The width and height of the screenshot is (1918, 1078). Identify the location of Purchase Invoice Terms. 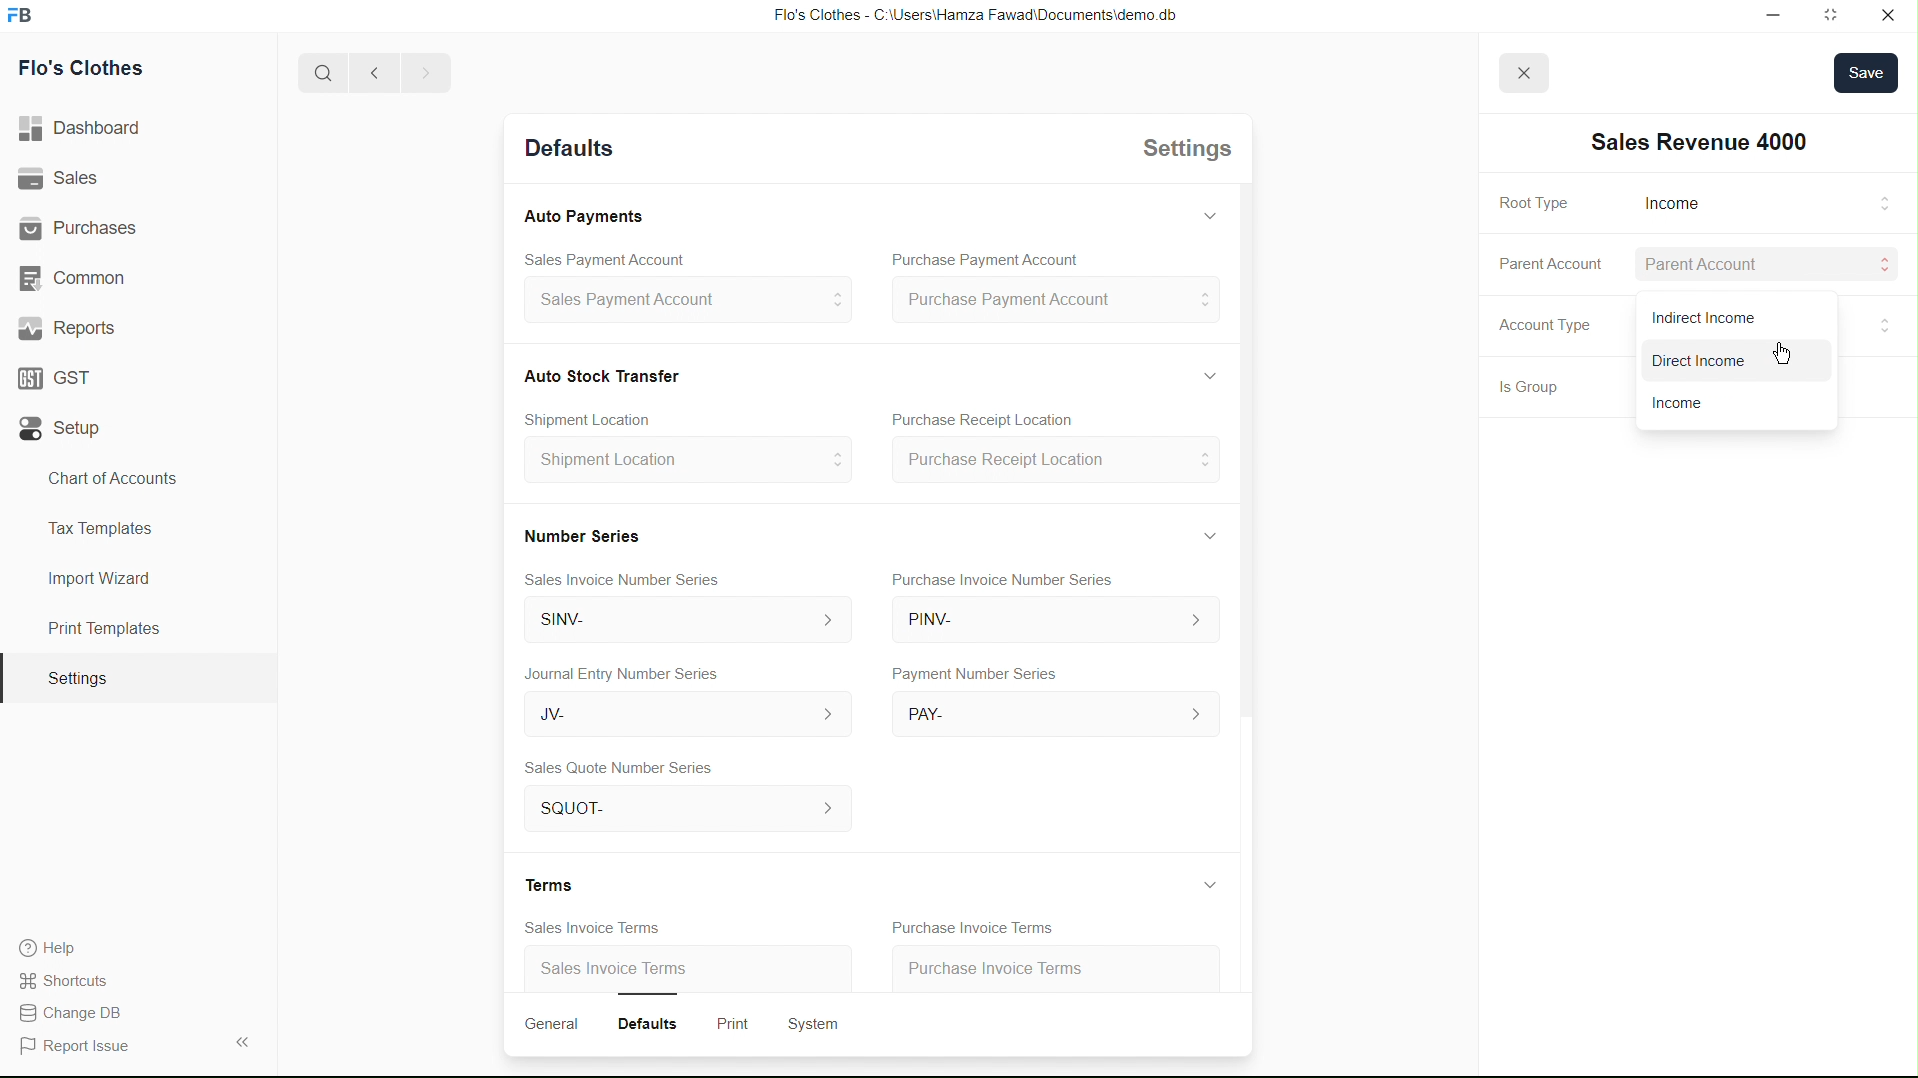
(968, 925).